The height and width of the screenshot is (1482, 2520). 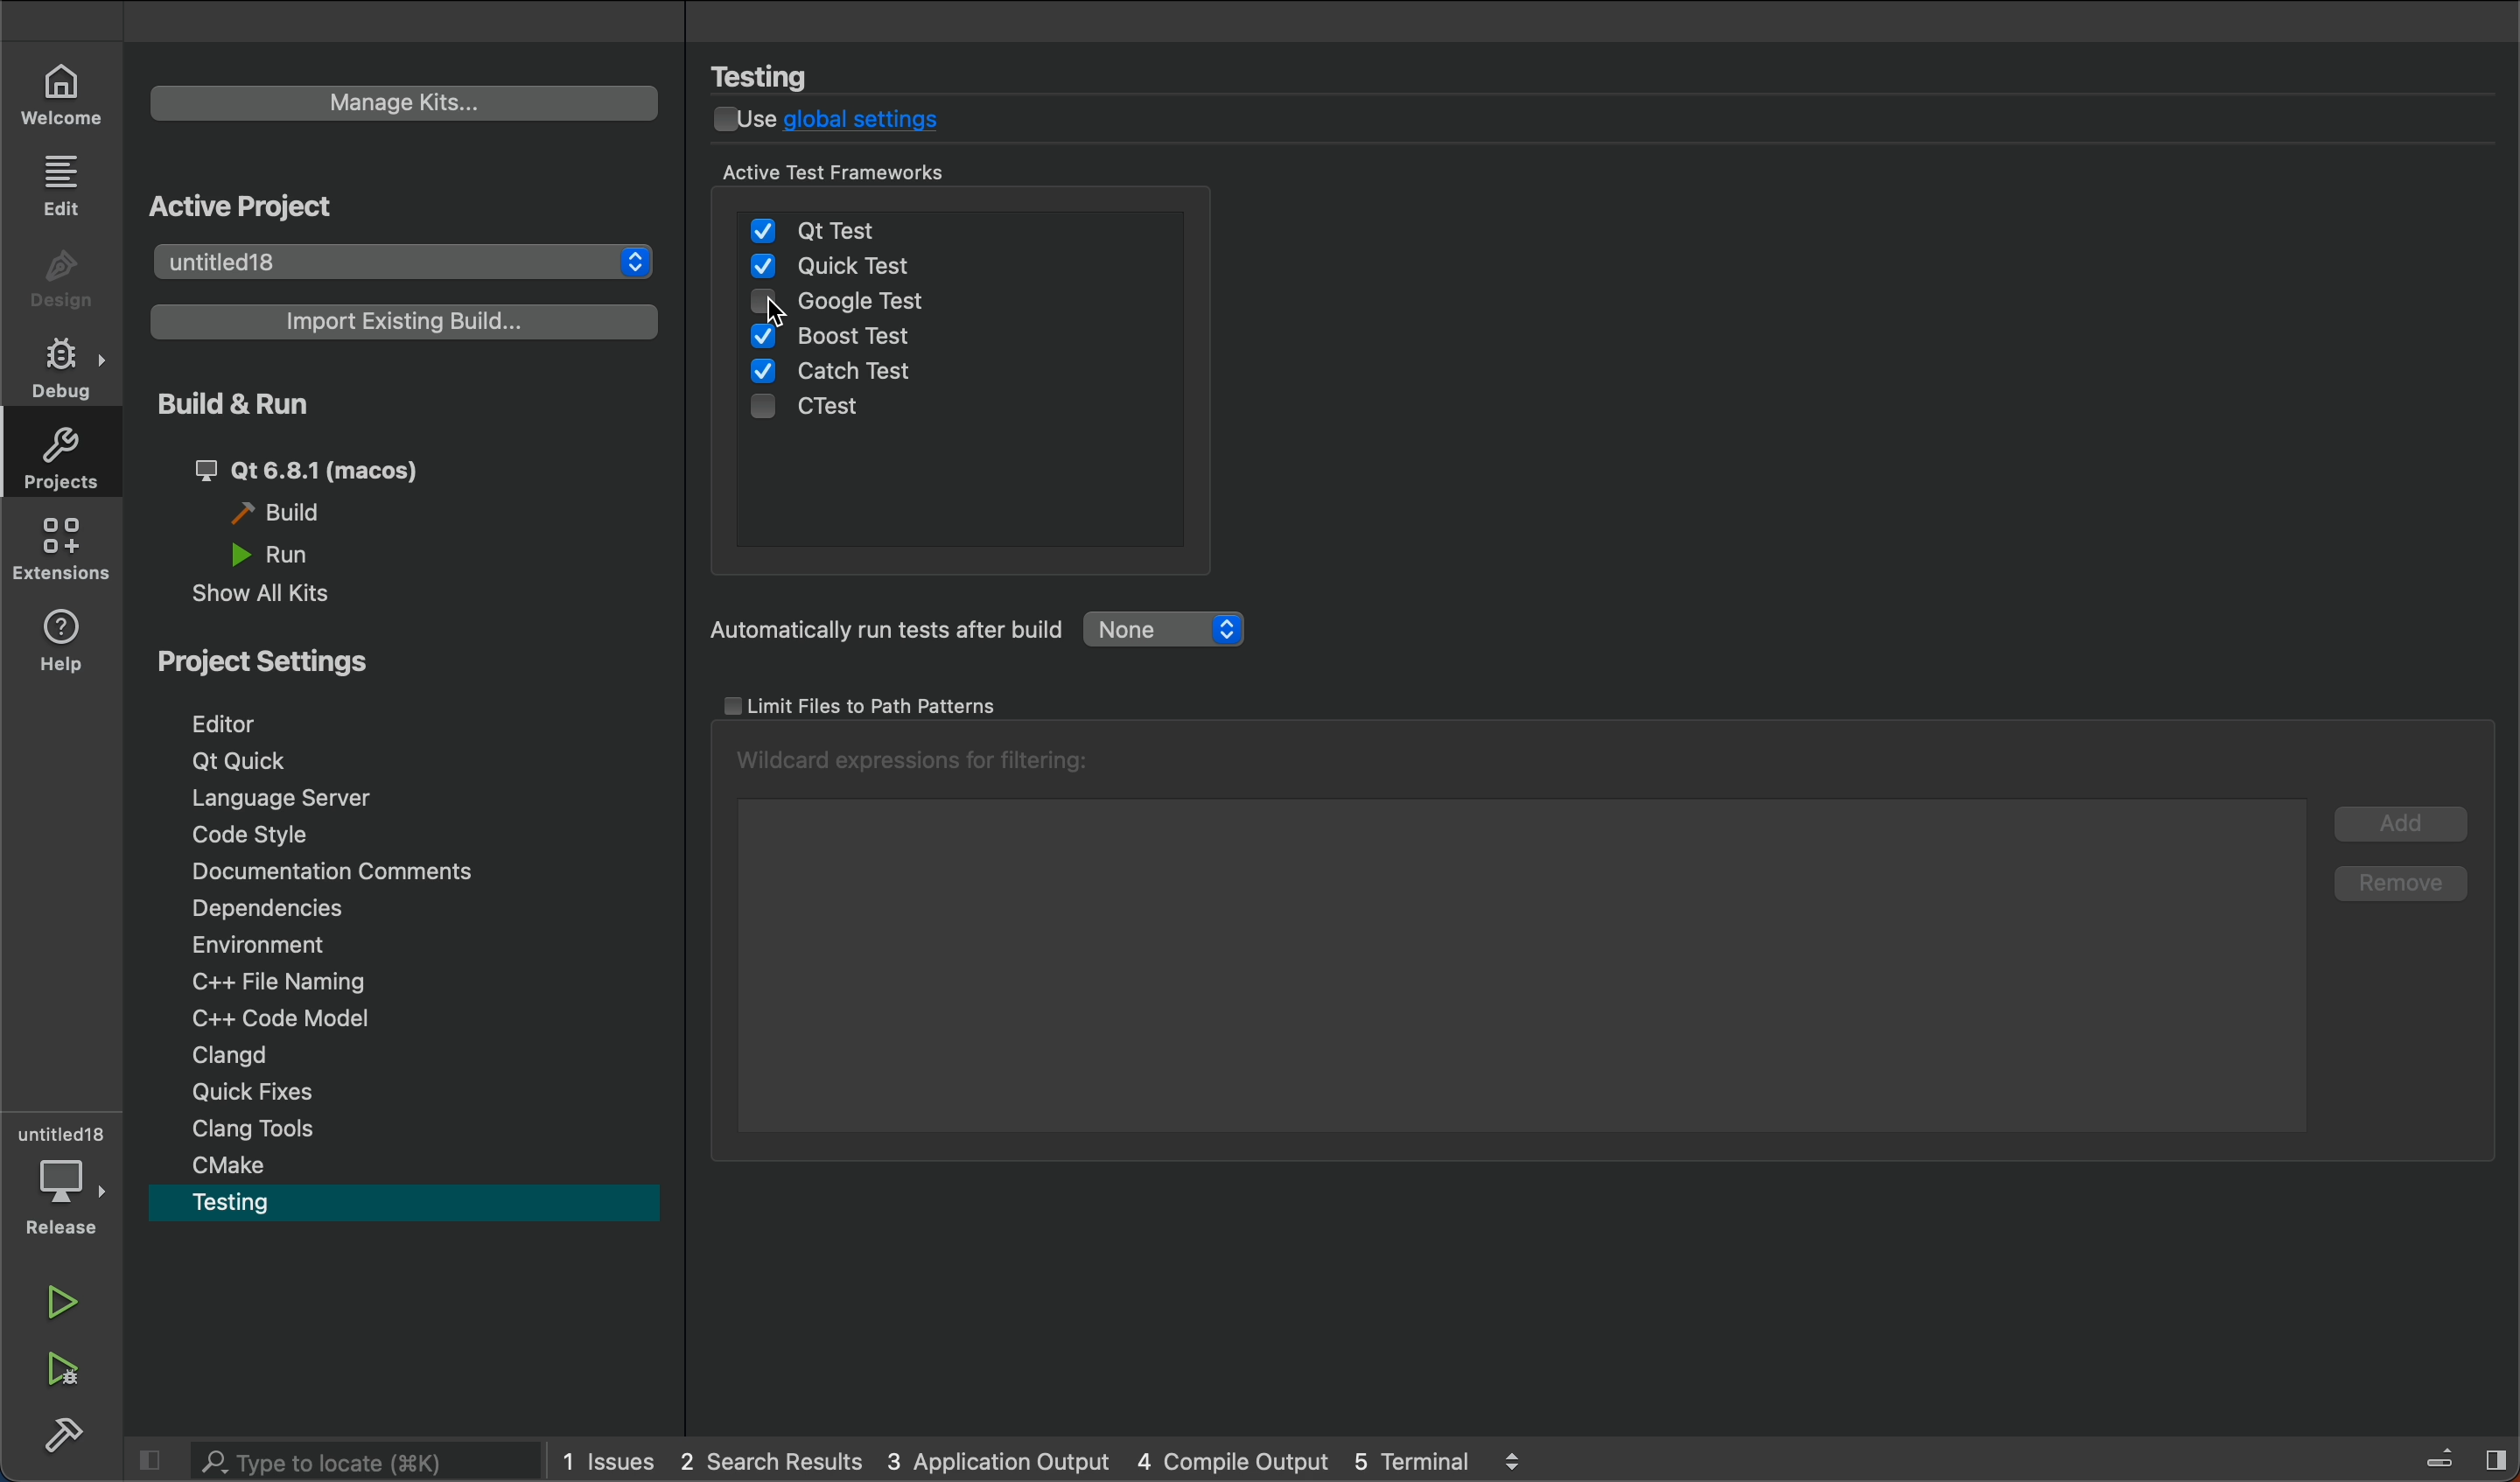 What do you see at coordinates (57, 92) in the screenshot?
I see `welcome` at bounding box center [57, 92].